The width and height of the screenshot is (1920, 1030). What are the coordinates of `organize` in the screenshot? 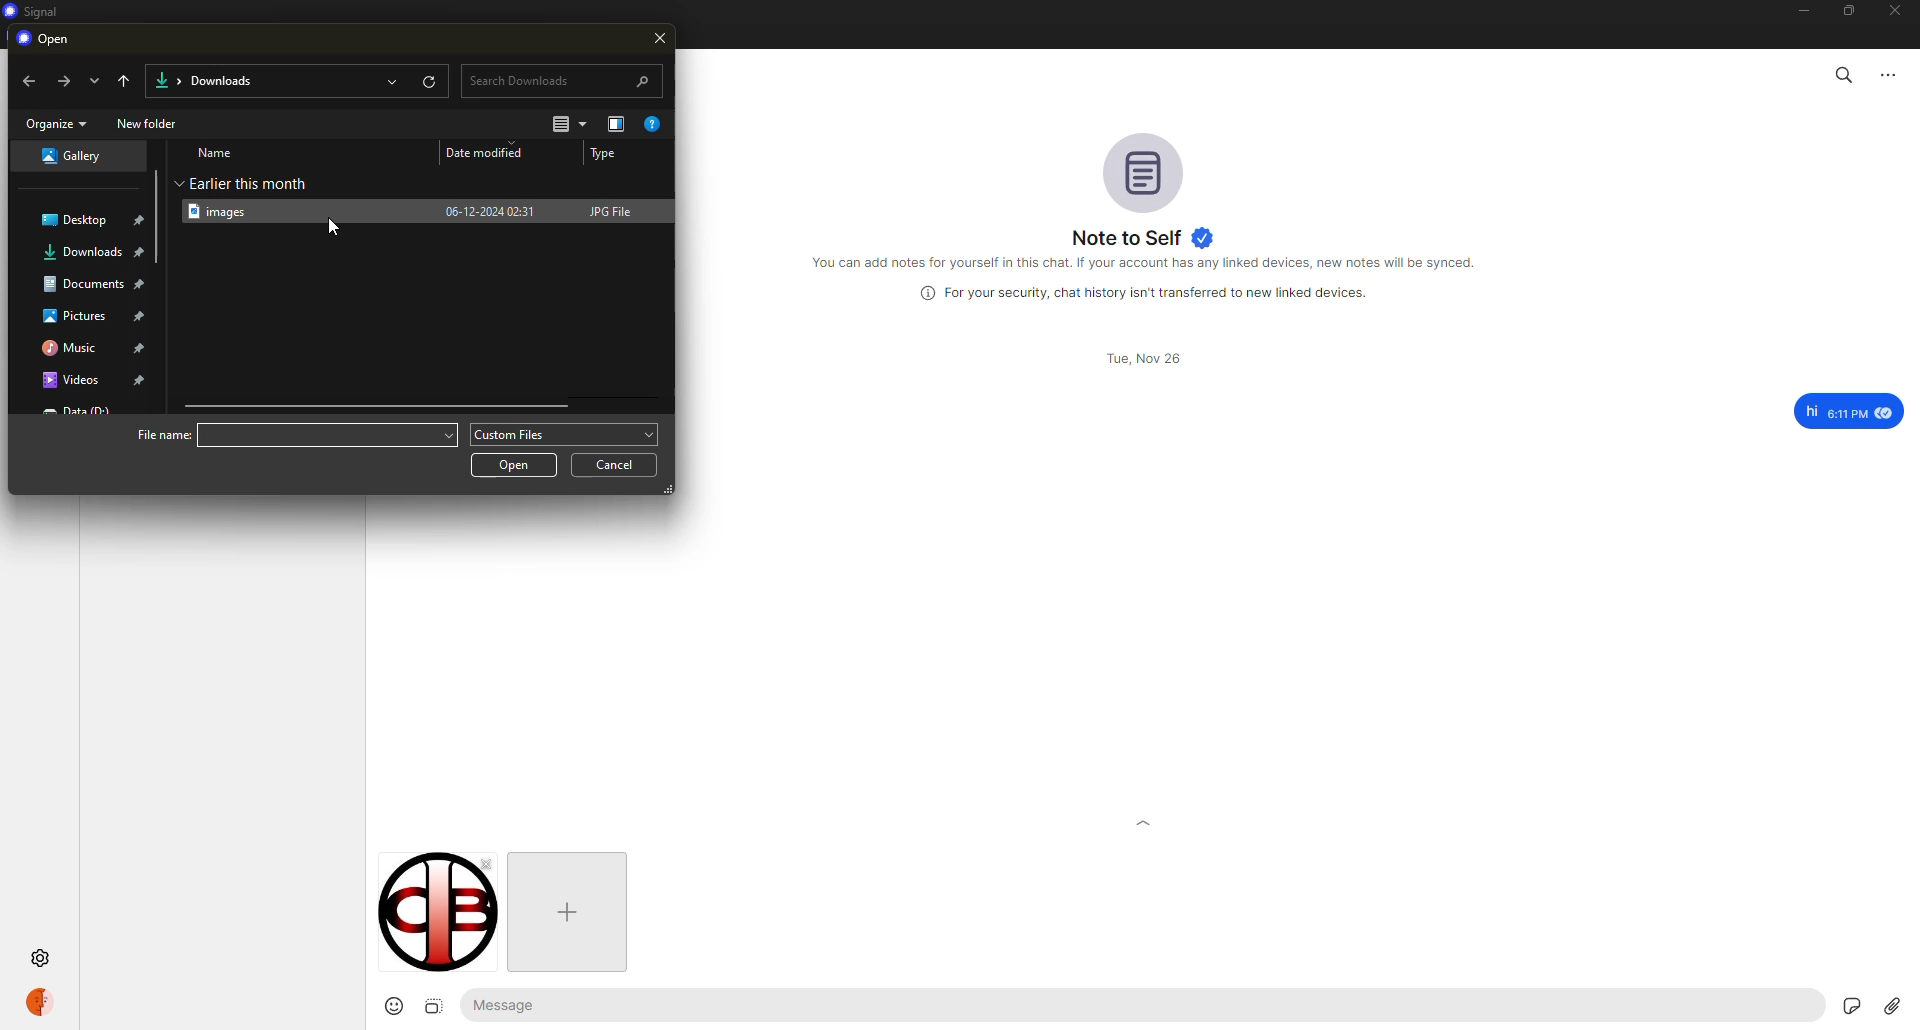 It's located at (57, 123).